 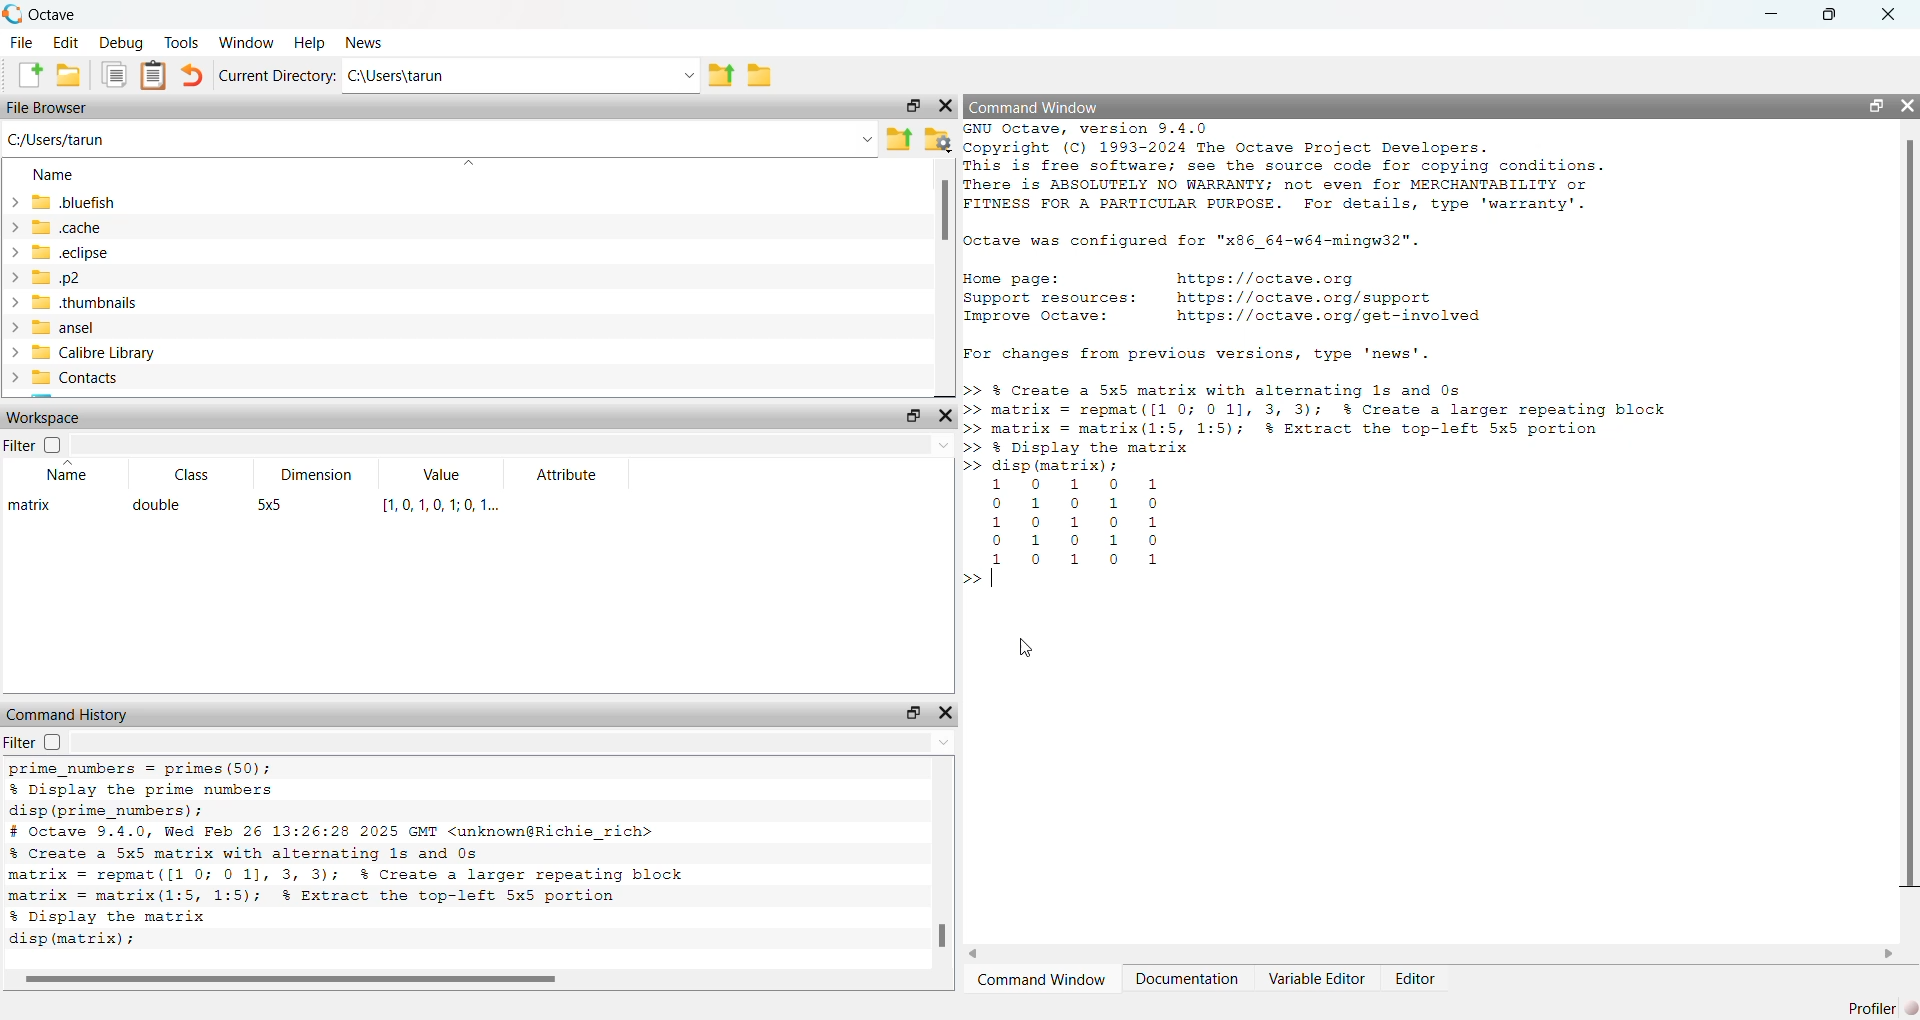 I want to click on open in separate window, so click(x=1878, y=107).